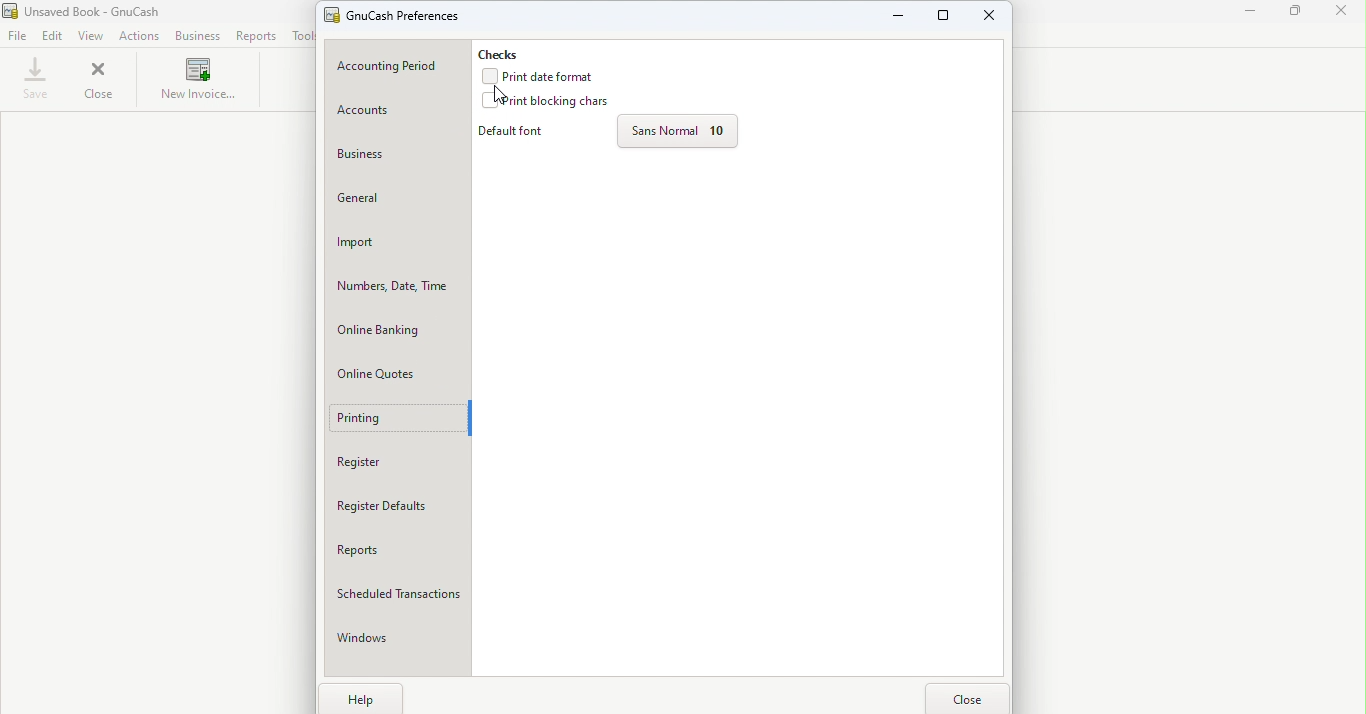  What do you see at coordinates (398, 284) in the screenshot?
I see `Numbers, Date, Time` at bounding box center [398, 284].